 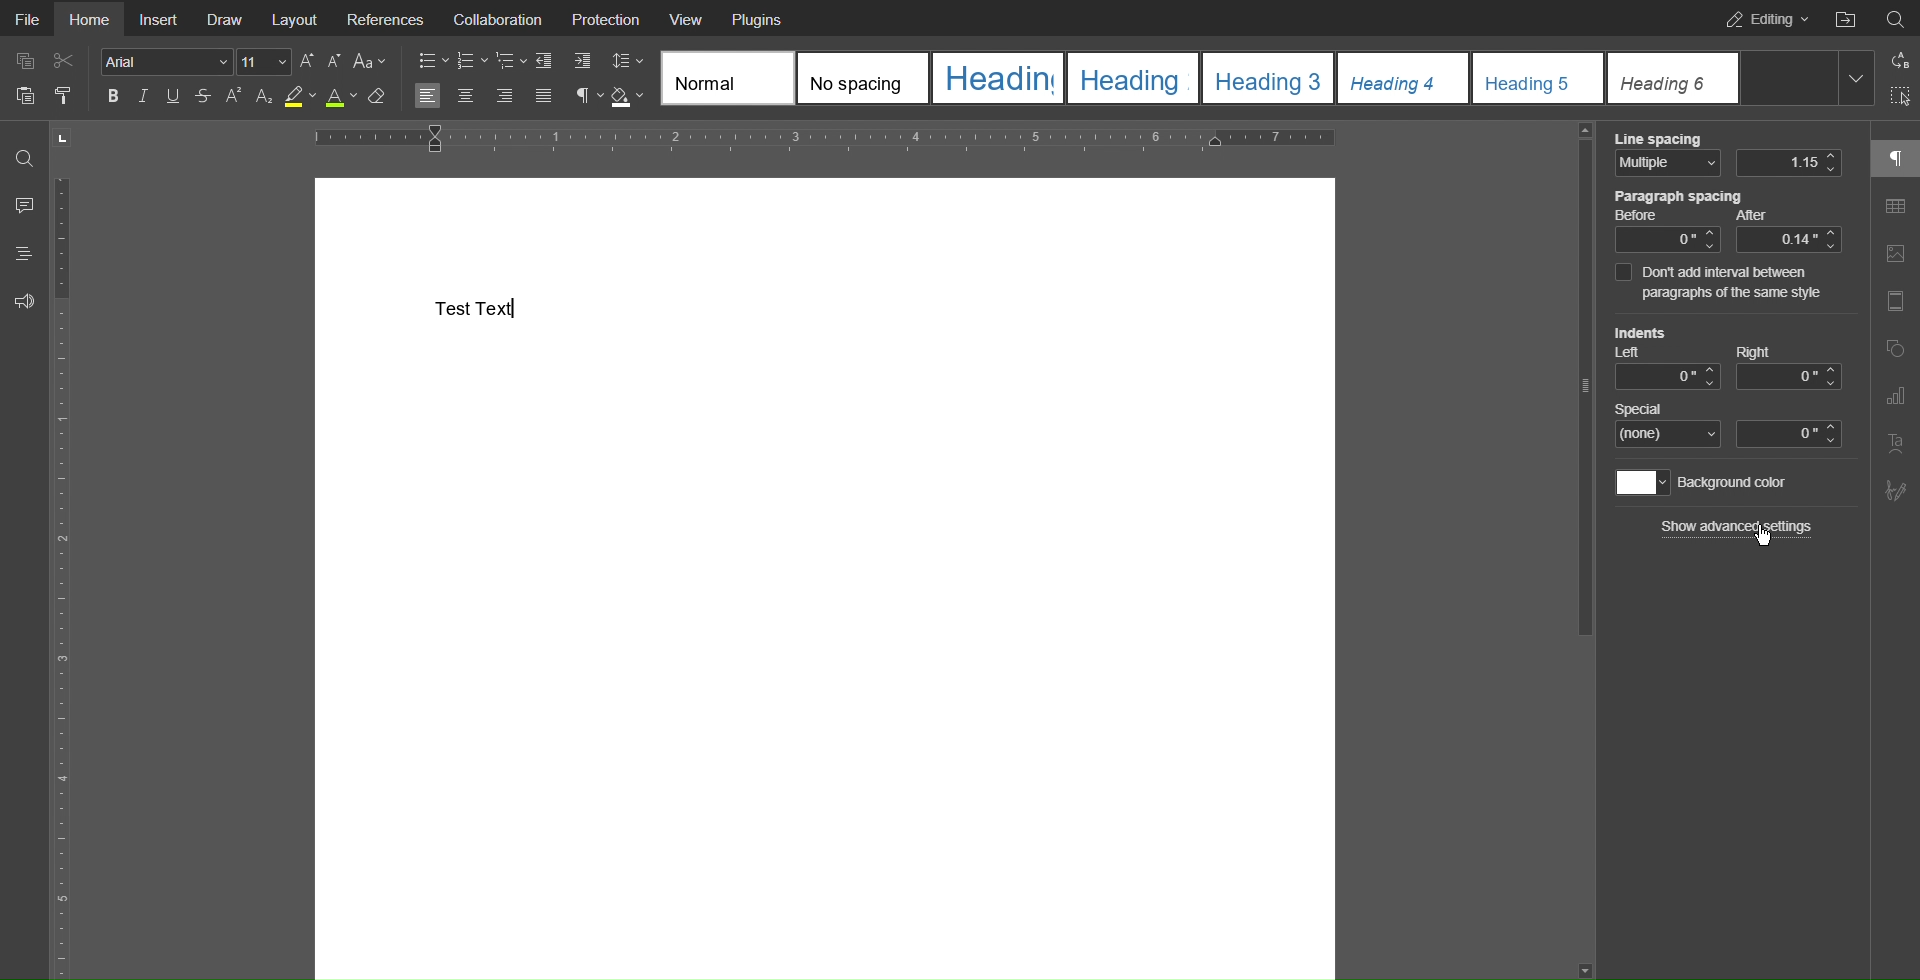 I want to click on Special, so click(x=1729, y=424).